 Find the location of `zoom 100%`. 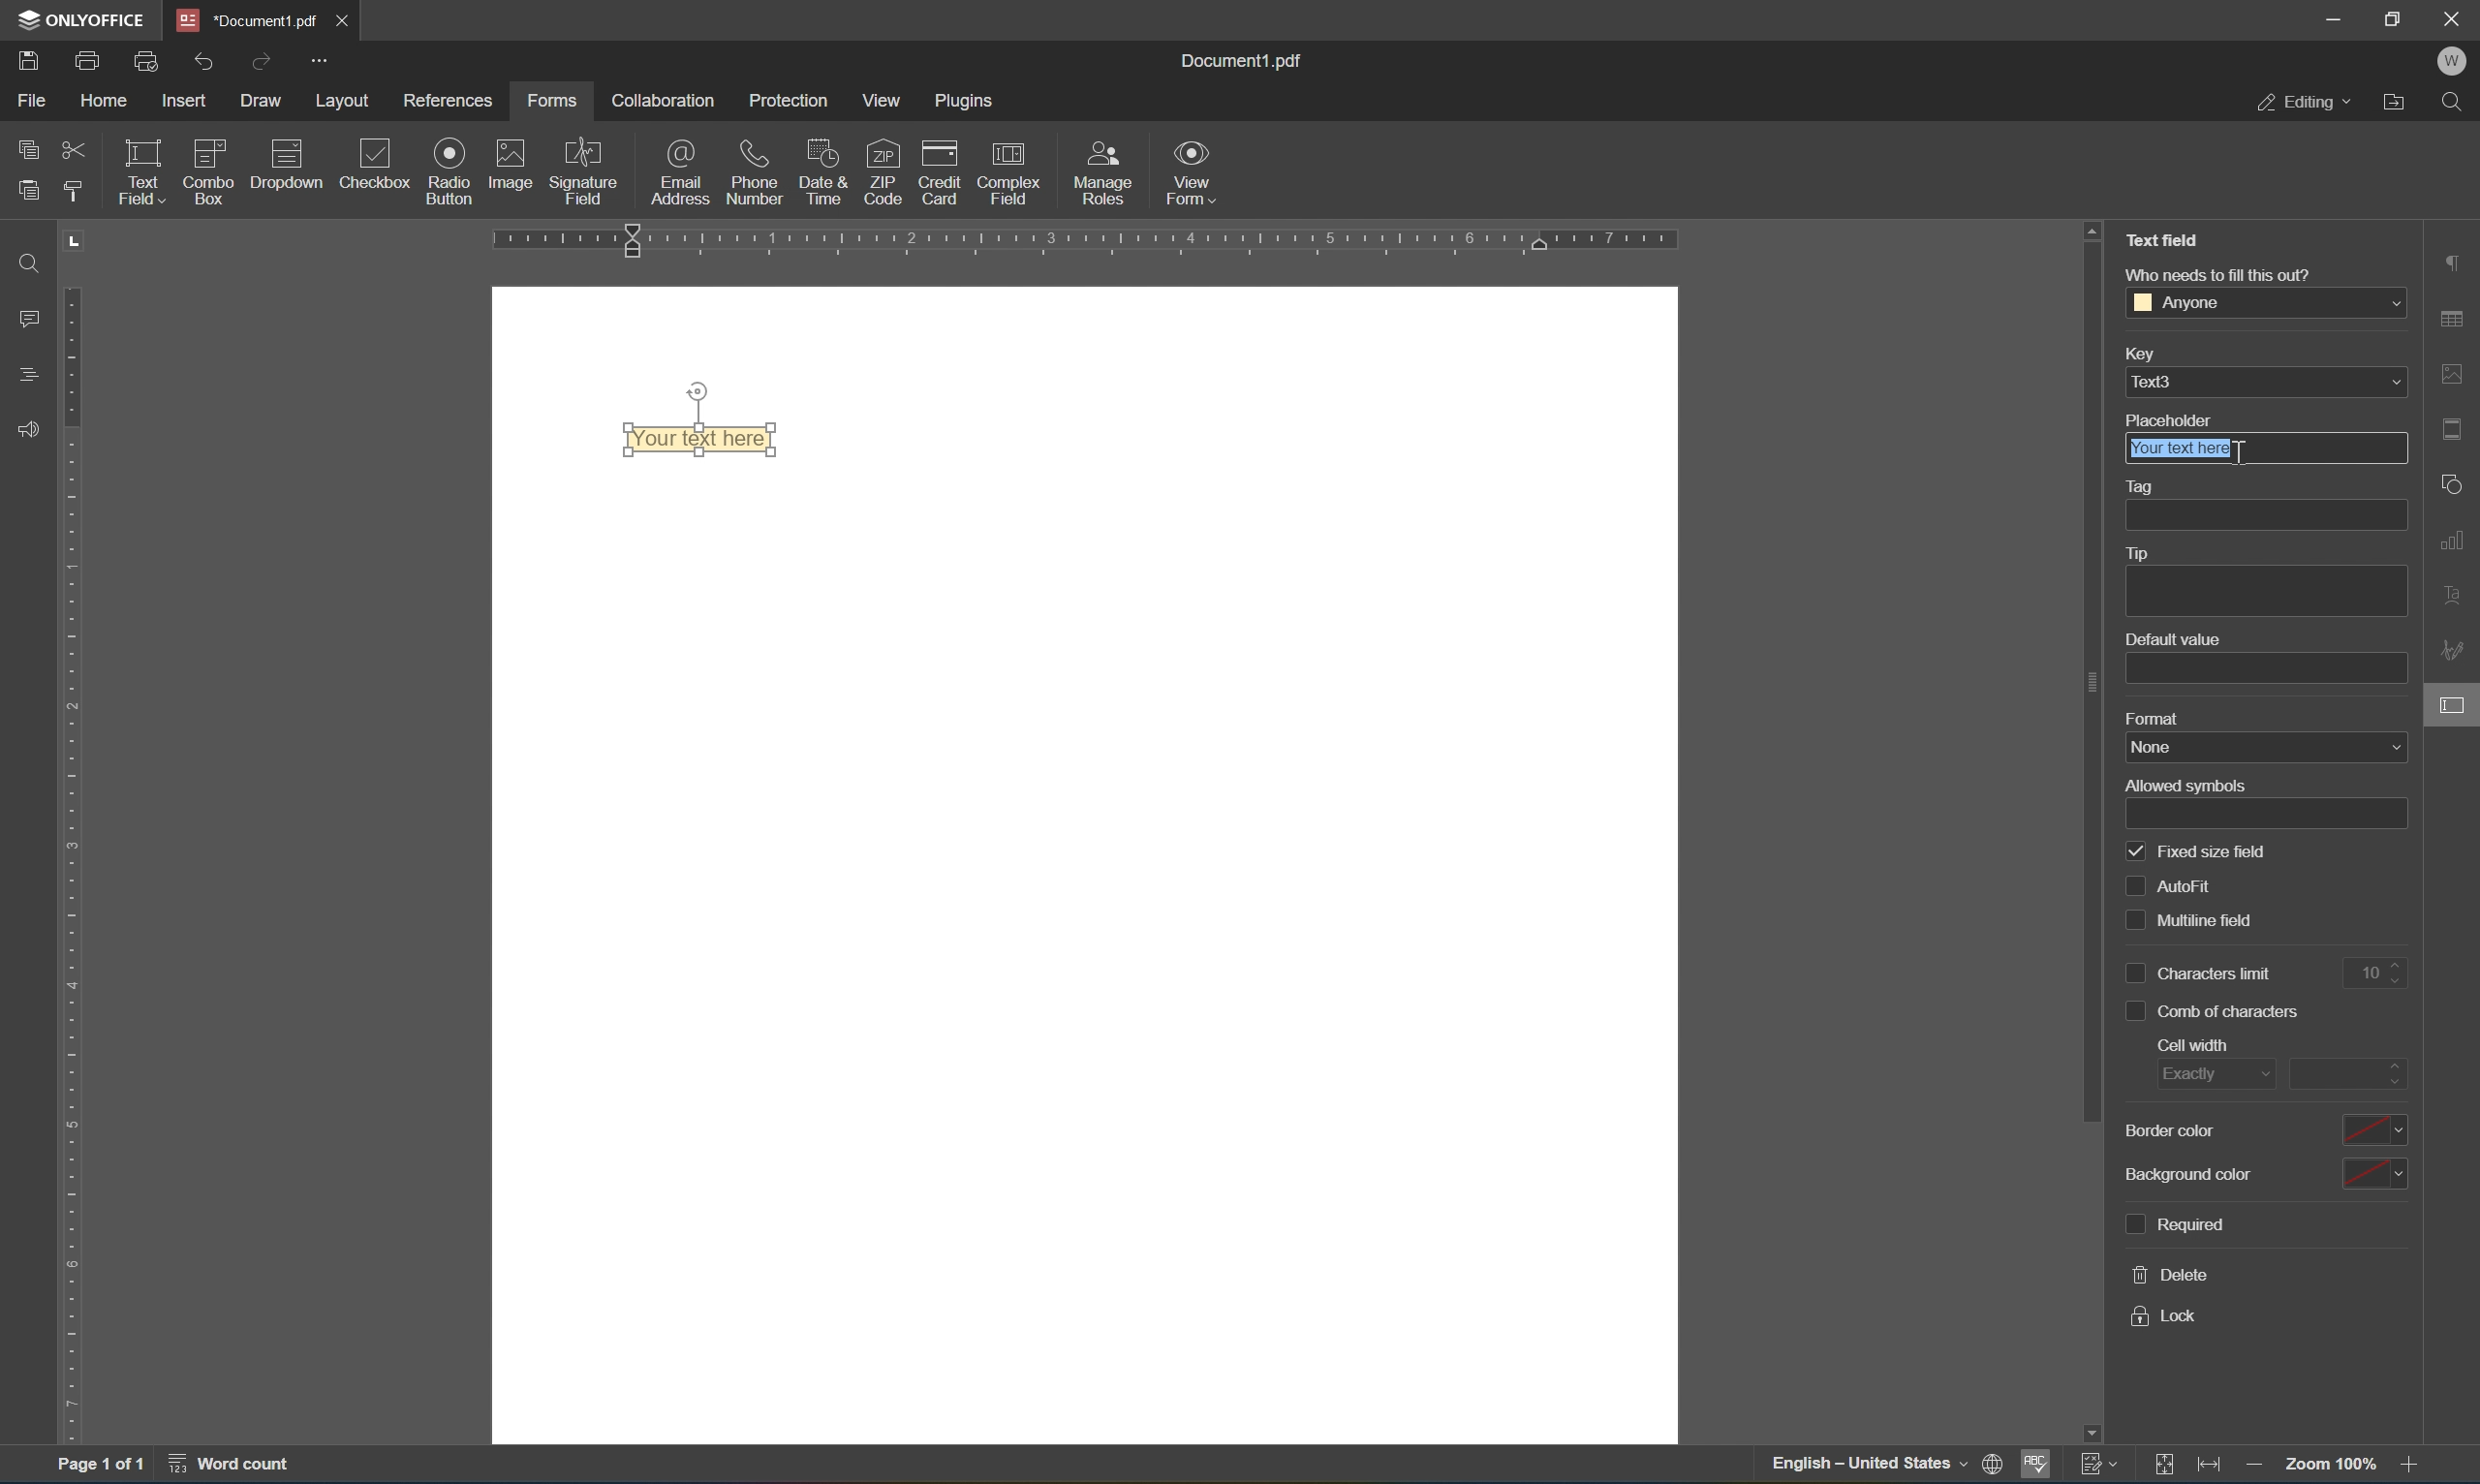

zoom 100% is located at coordinates (2331, 1464).